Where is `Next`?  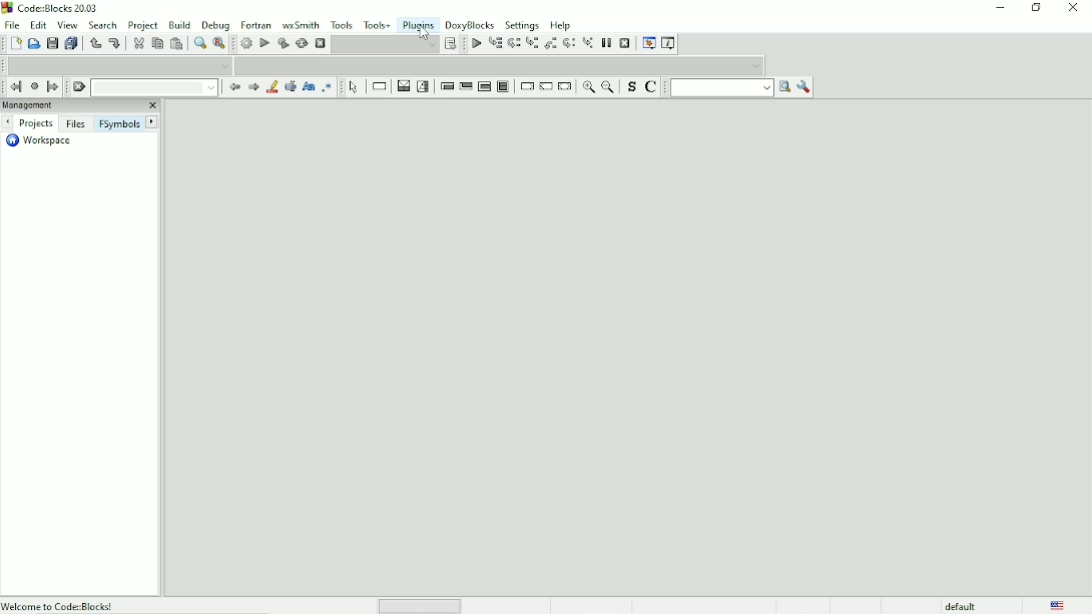
Next is located at coordinates (253, 87).